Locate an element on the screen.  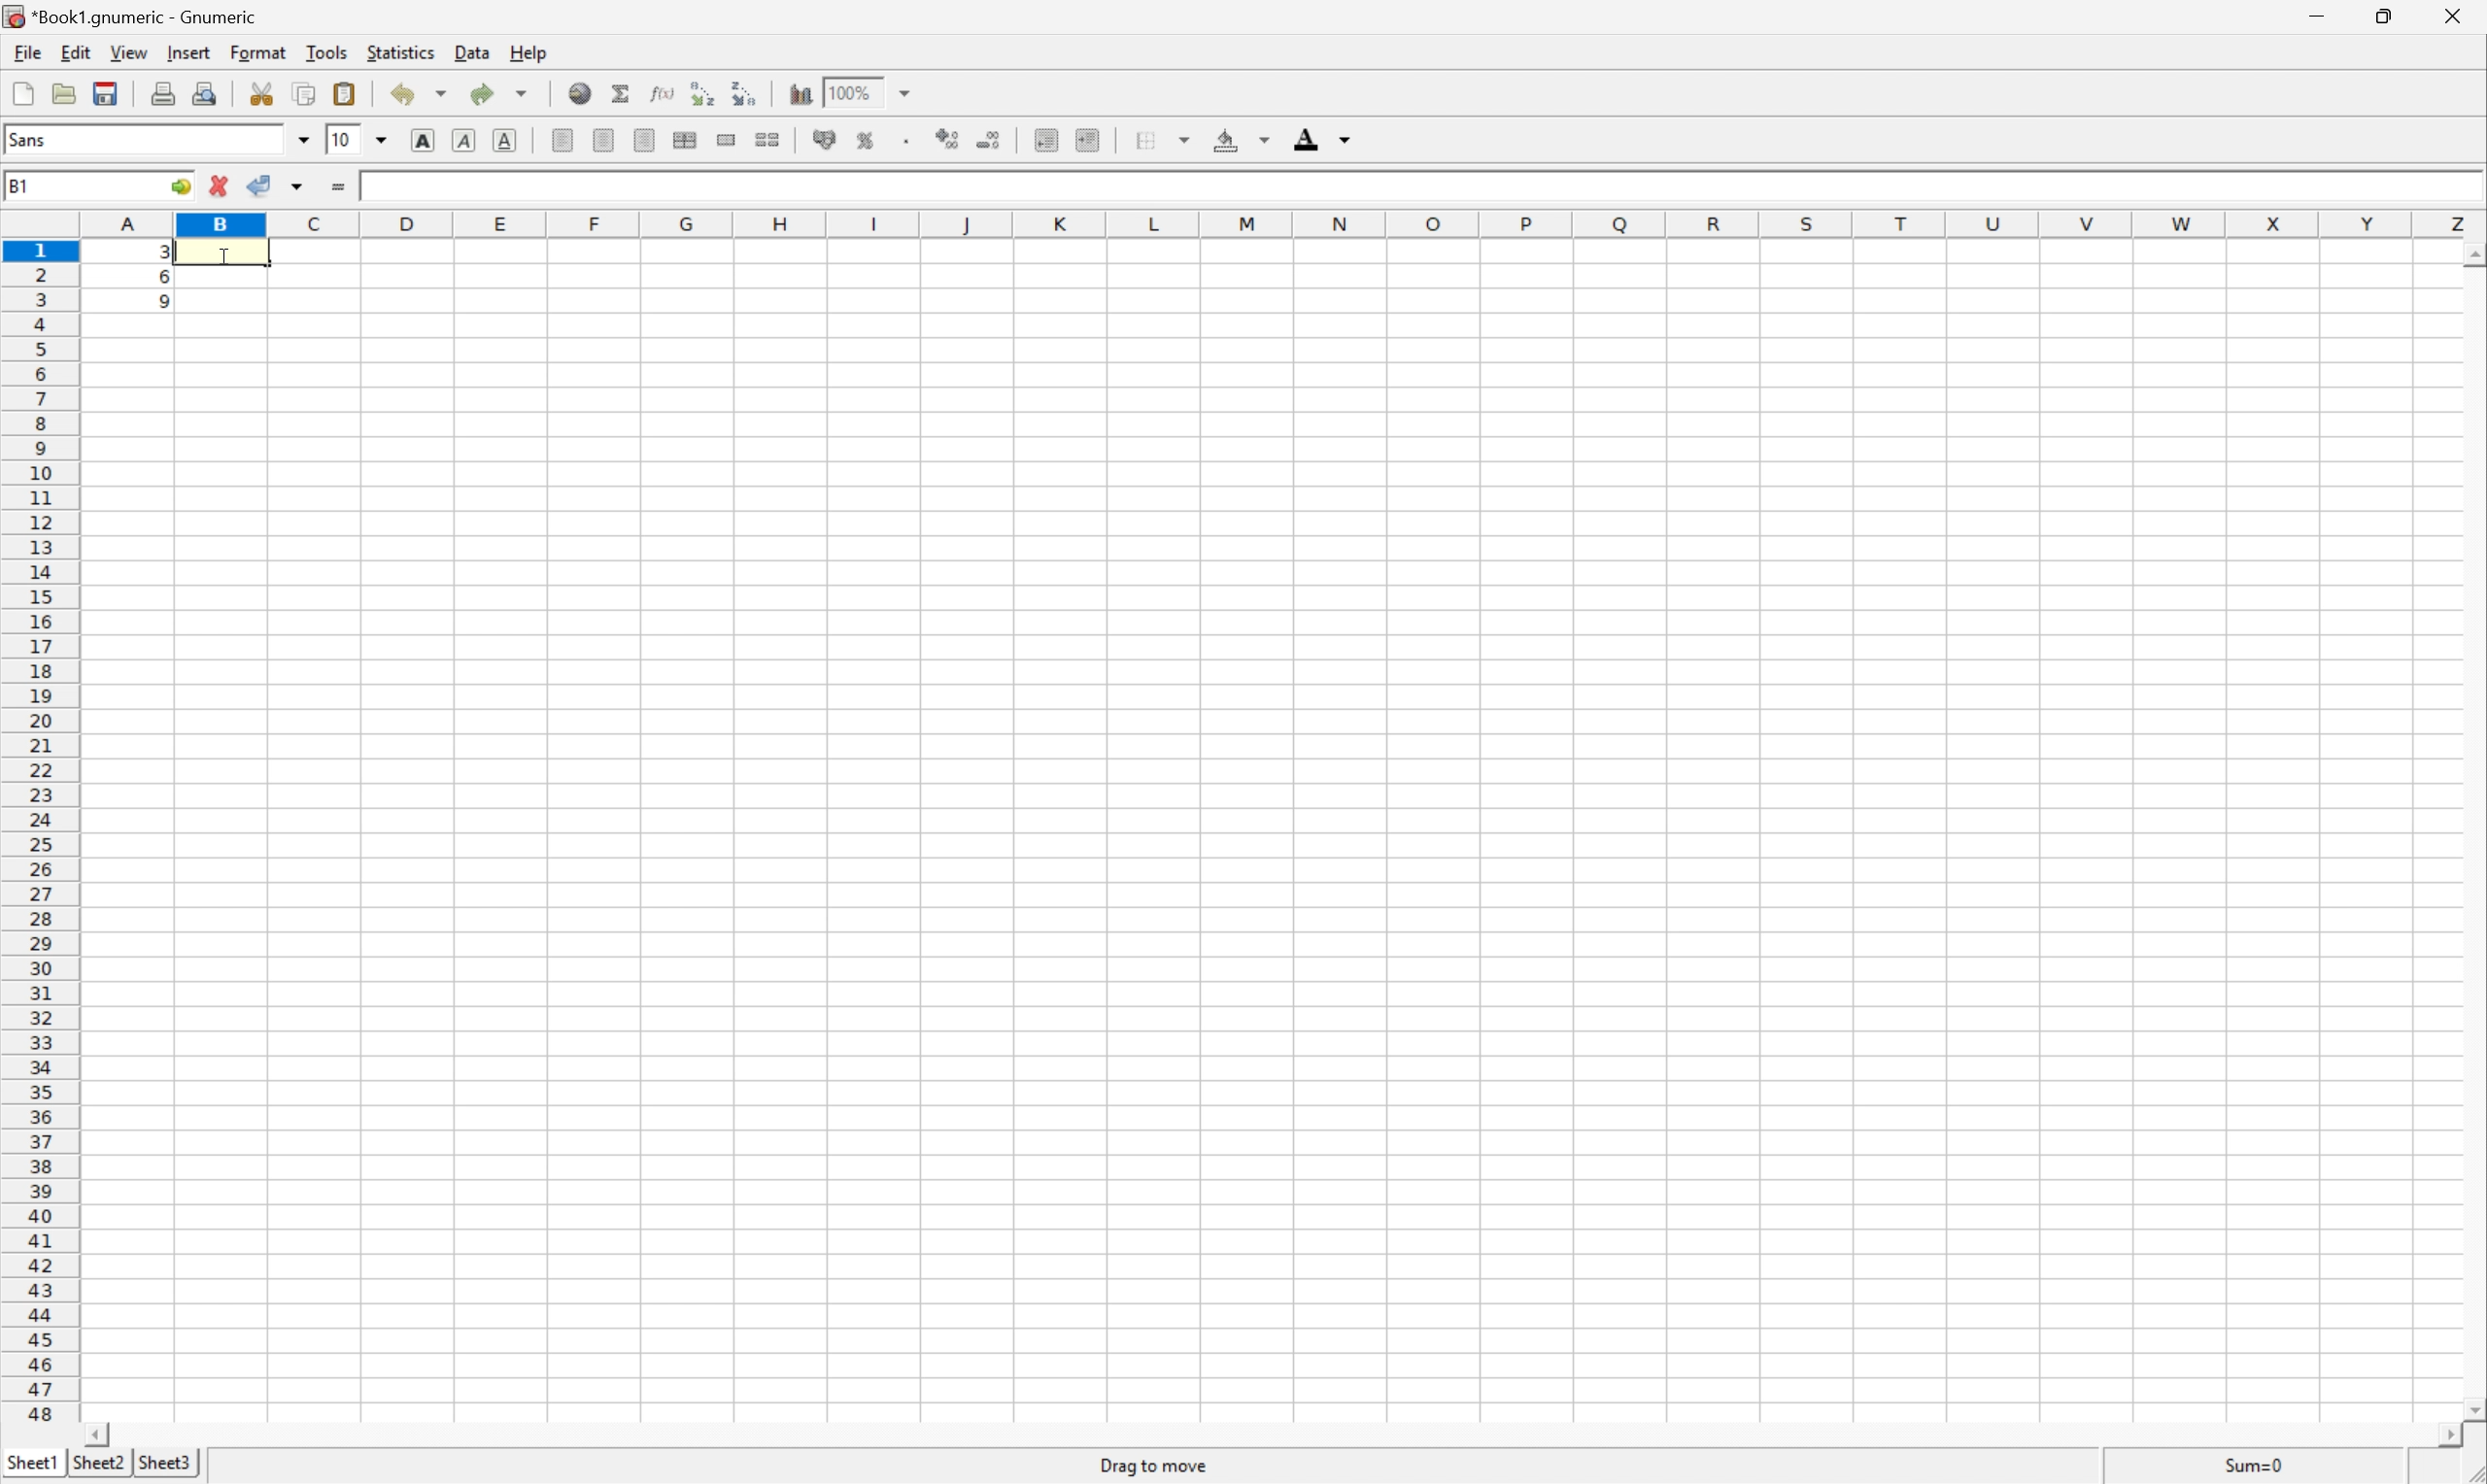
Sort the selected region in descending order based on the first column selected is located at coordinates (700, 91).